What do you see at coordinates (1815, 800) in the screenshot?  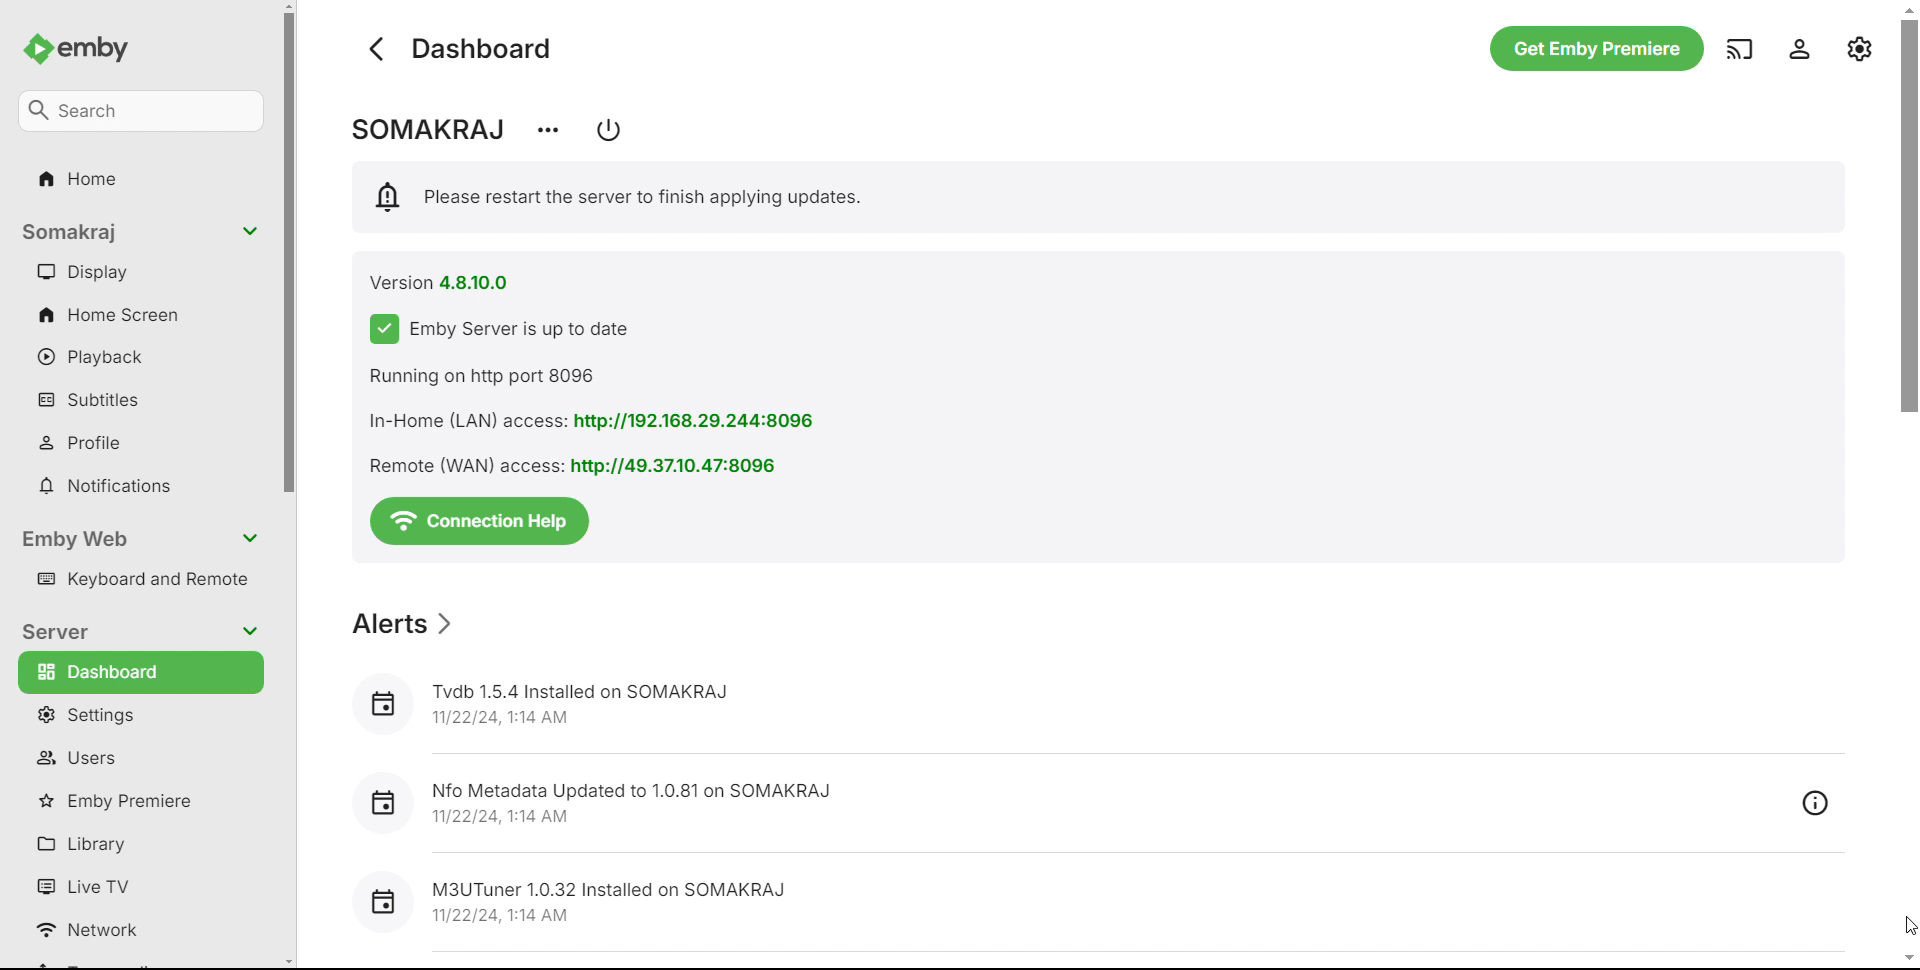 I see `overview` at bounding box center [1815, 800].